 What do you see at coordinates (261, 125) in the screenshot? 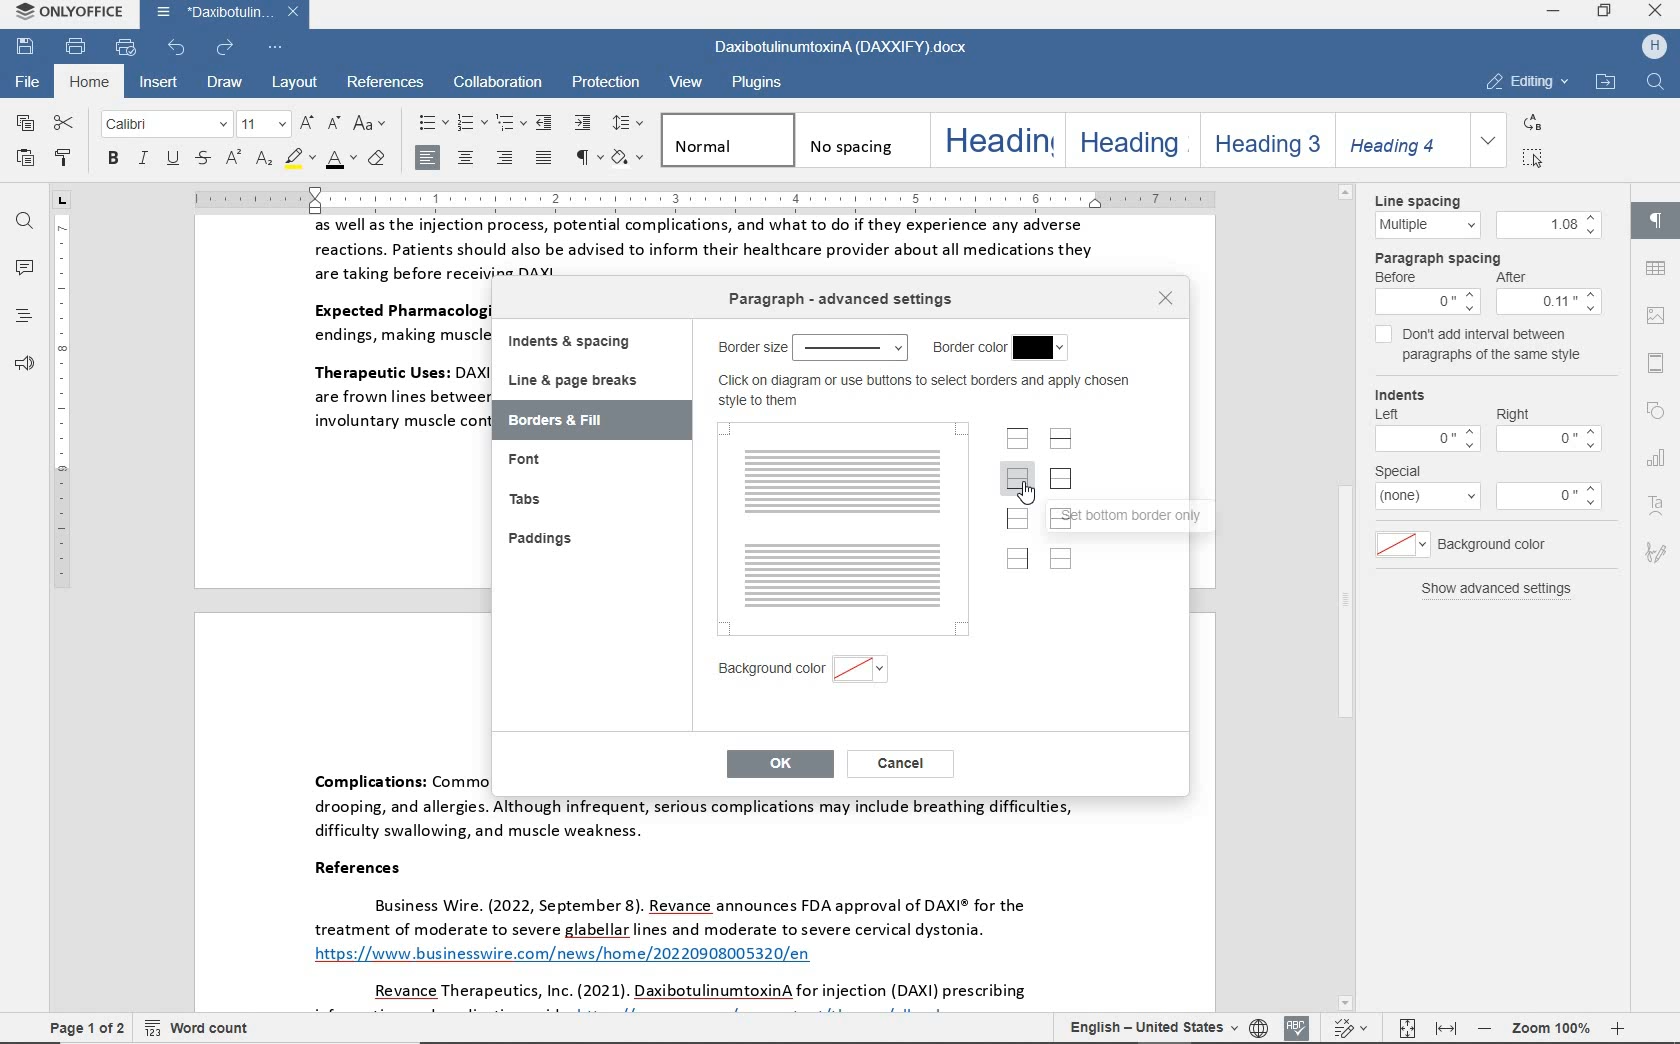
I see `font size` at bounding box center [261, 125].